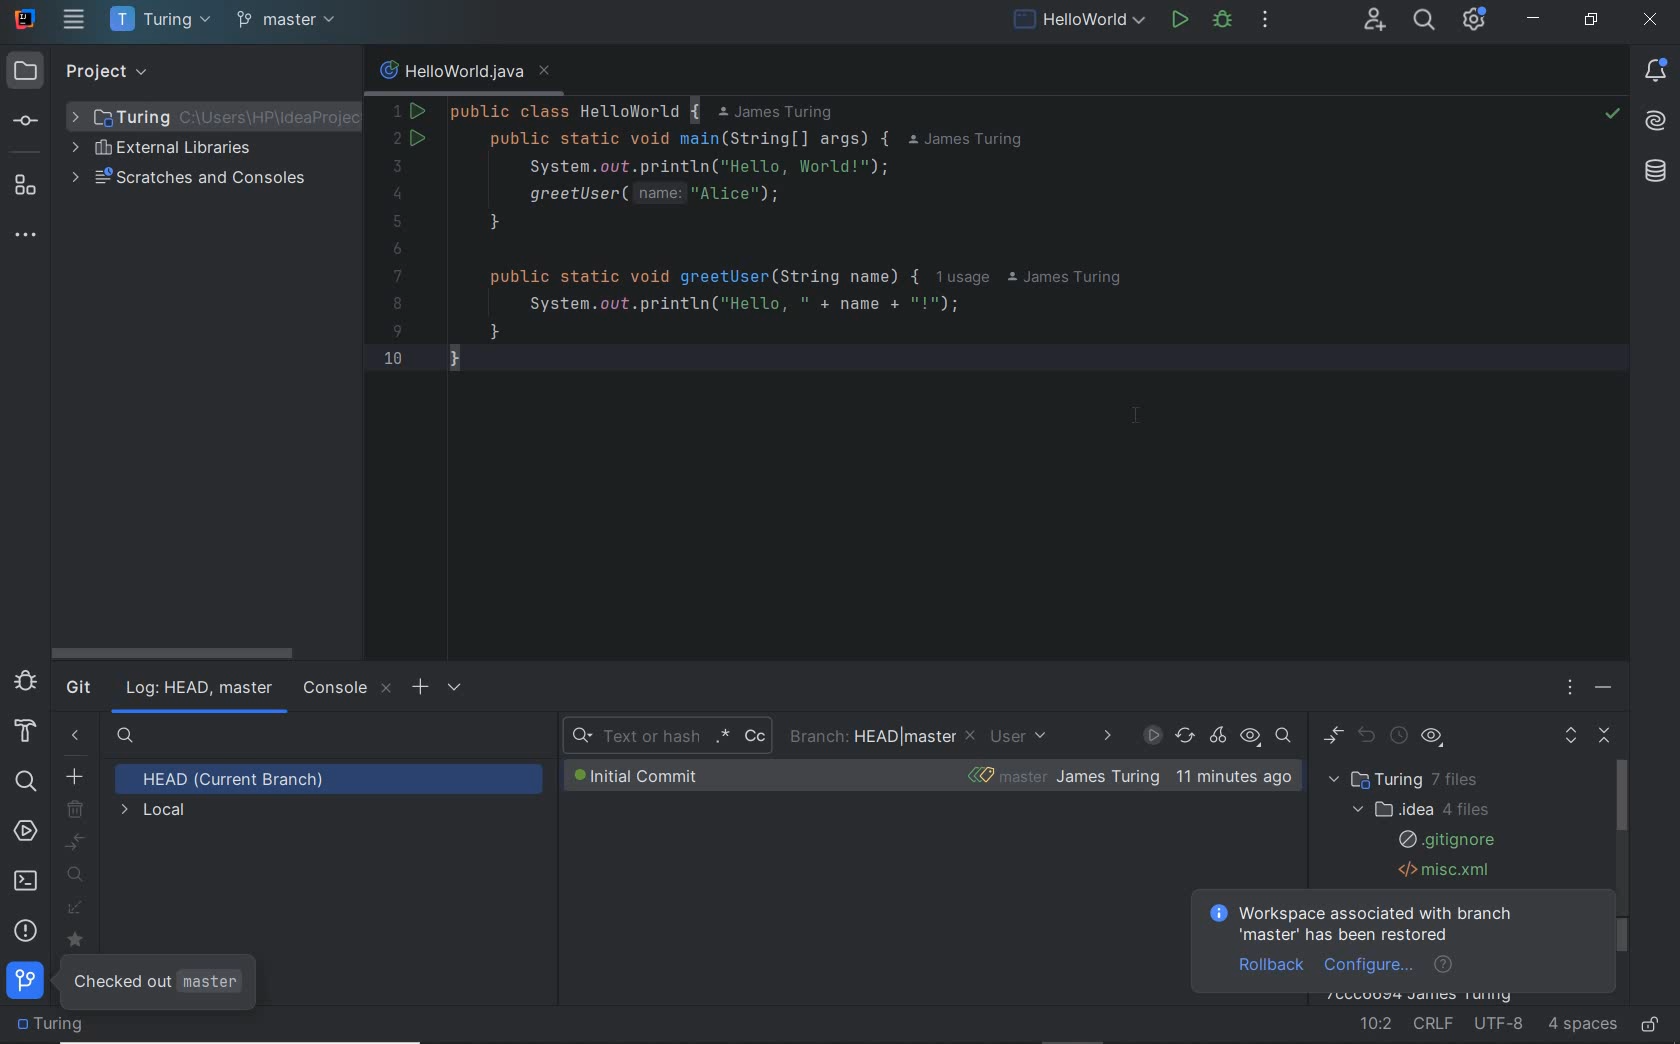 This screenshot has width=1680, height=1044. Describe the element at coordinates (1377, 1022) in the screenshot. I see `go to line` at that location.